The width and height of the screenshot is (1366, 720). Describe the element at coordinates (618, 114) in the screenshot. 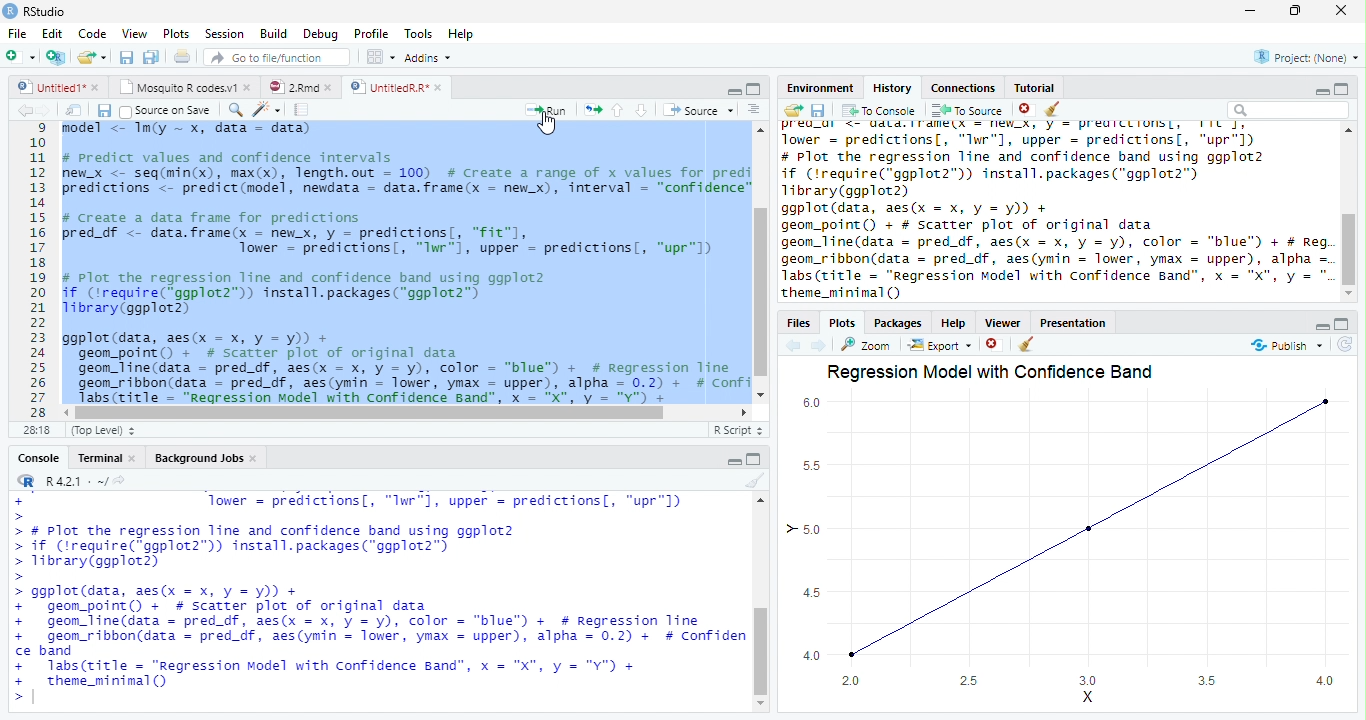

I see `Go to the previous section/chunk` at that location.